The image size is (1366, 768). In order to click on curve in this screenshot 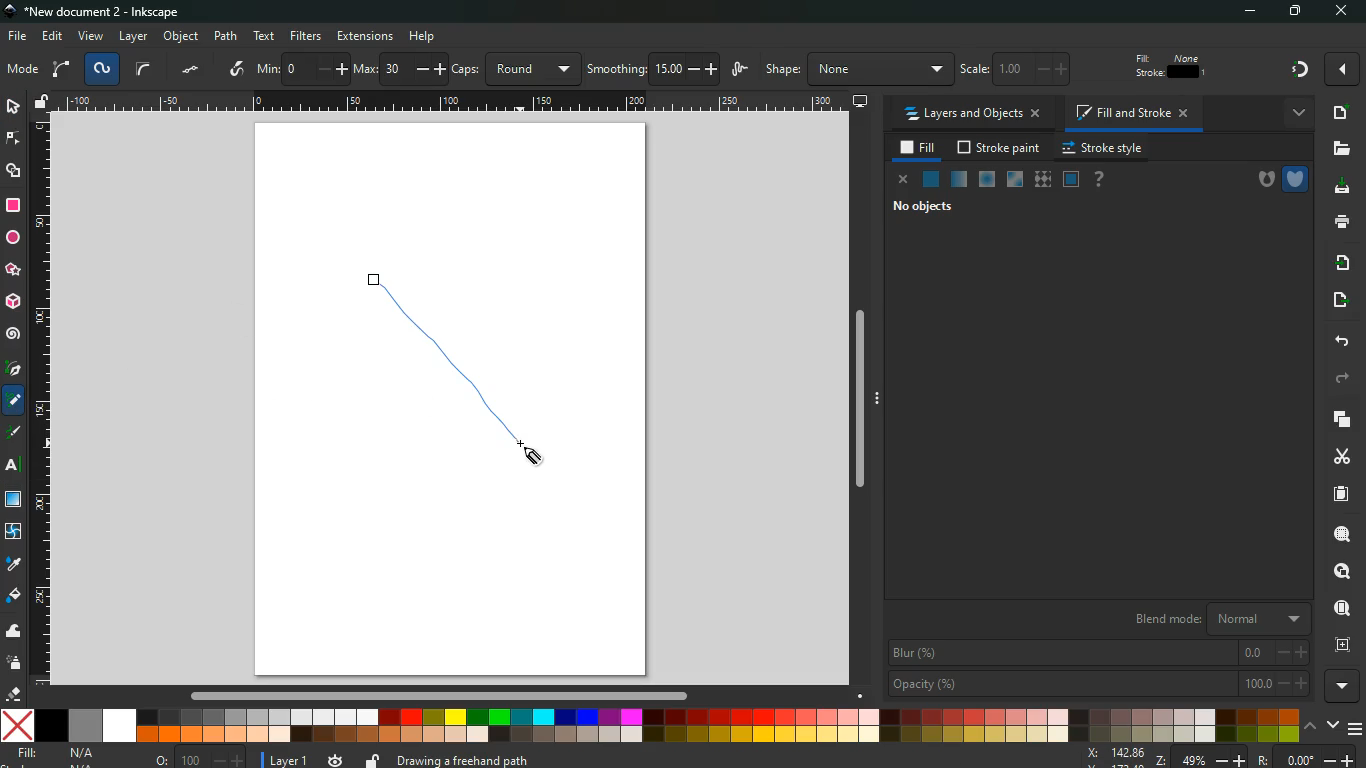, I will do `click(144, 71)`.